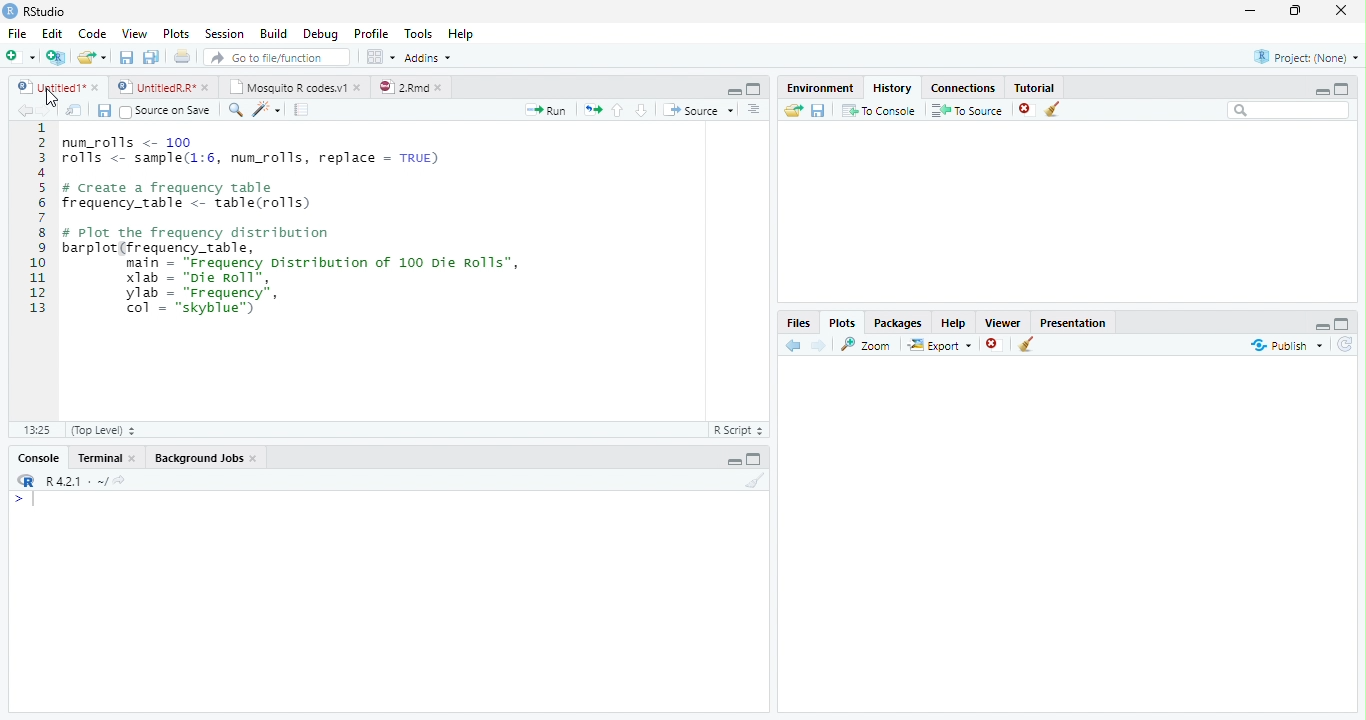  I want to click on 1:1, so click(35, 430).